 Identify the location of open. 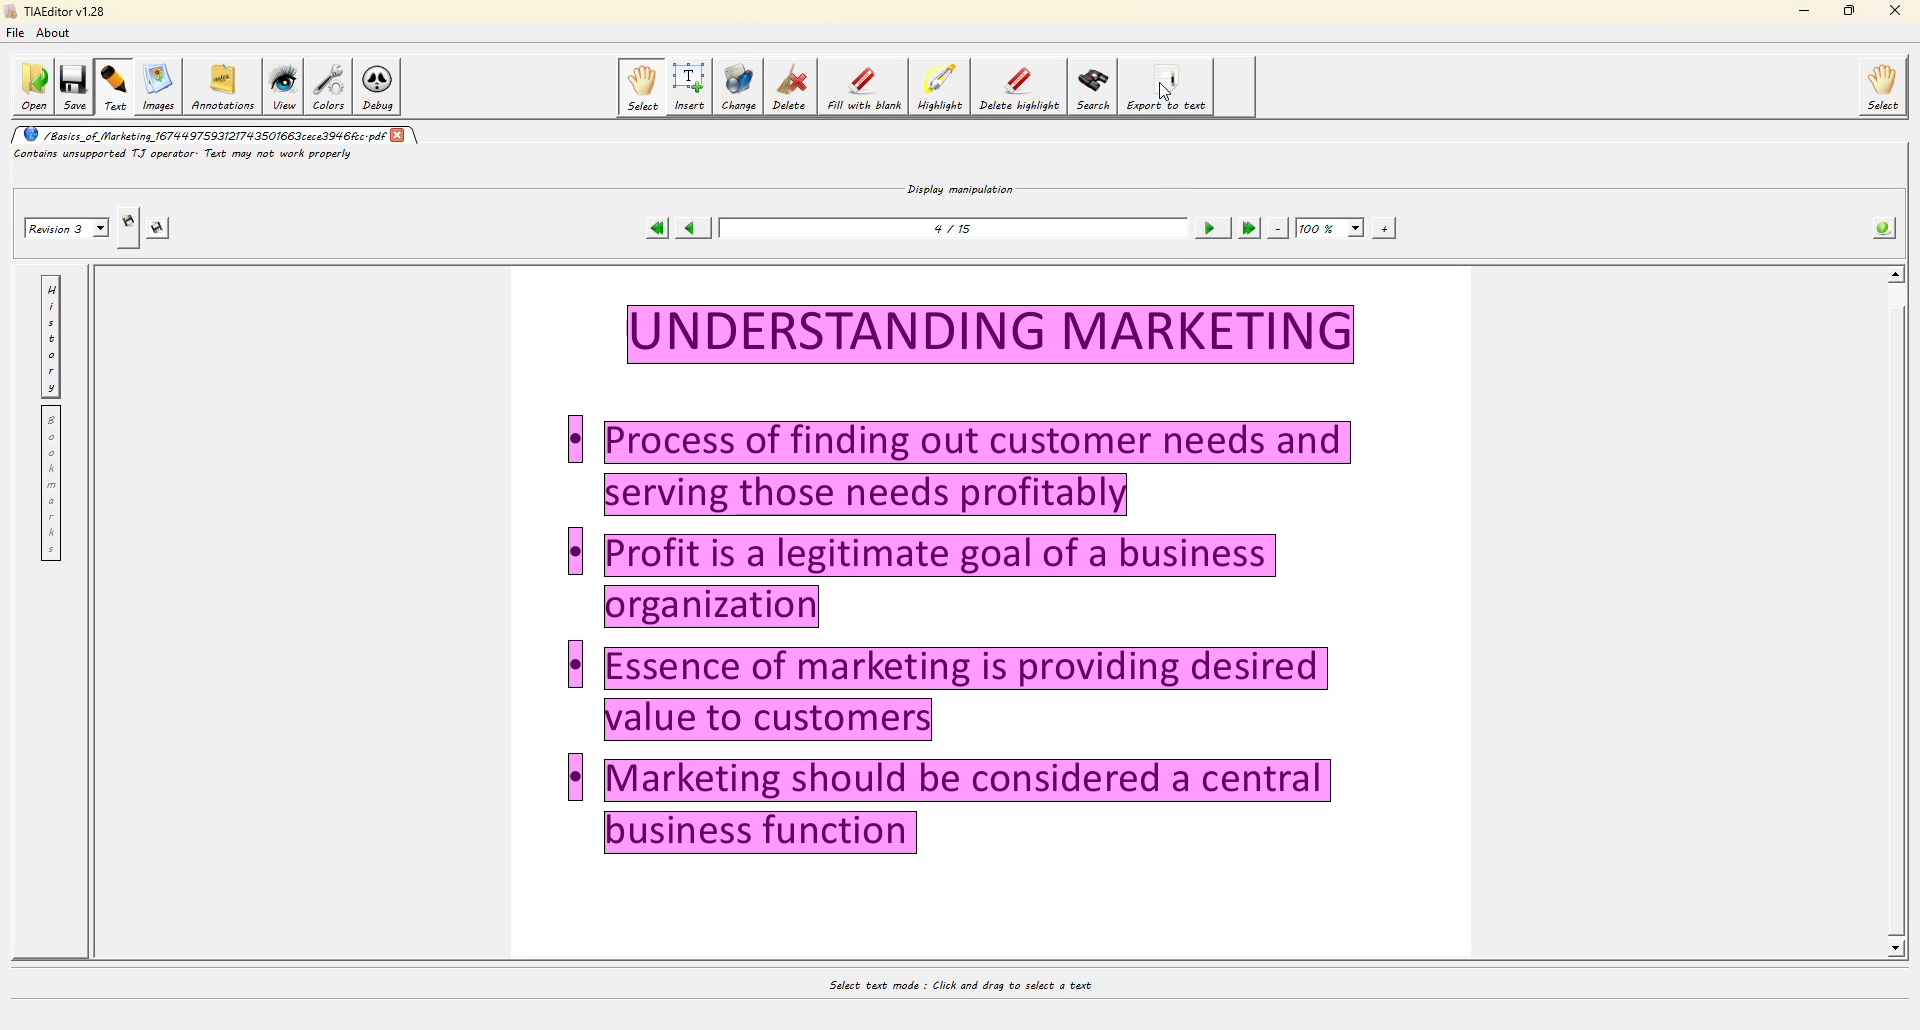
(36, 87).